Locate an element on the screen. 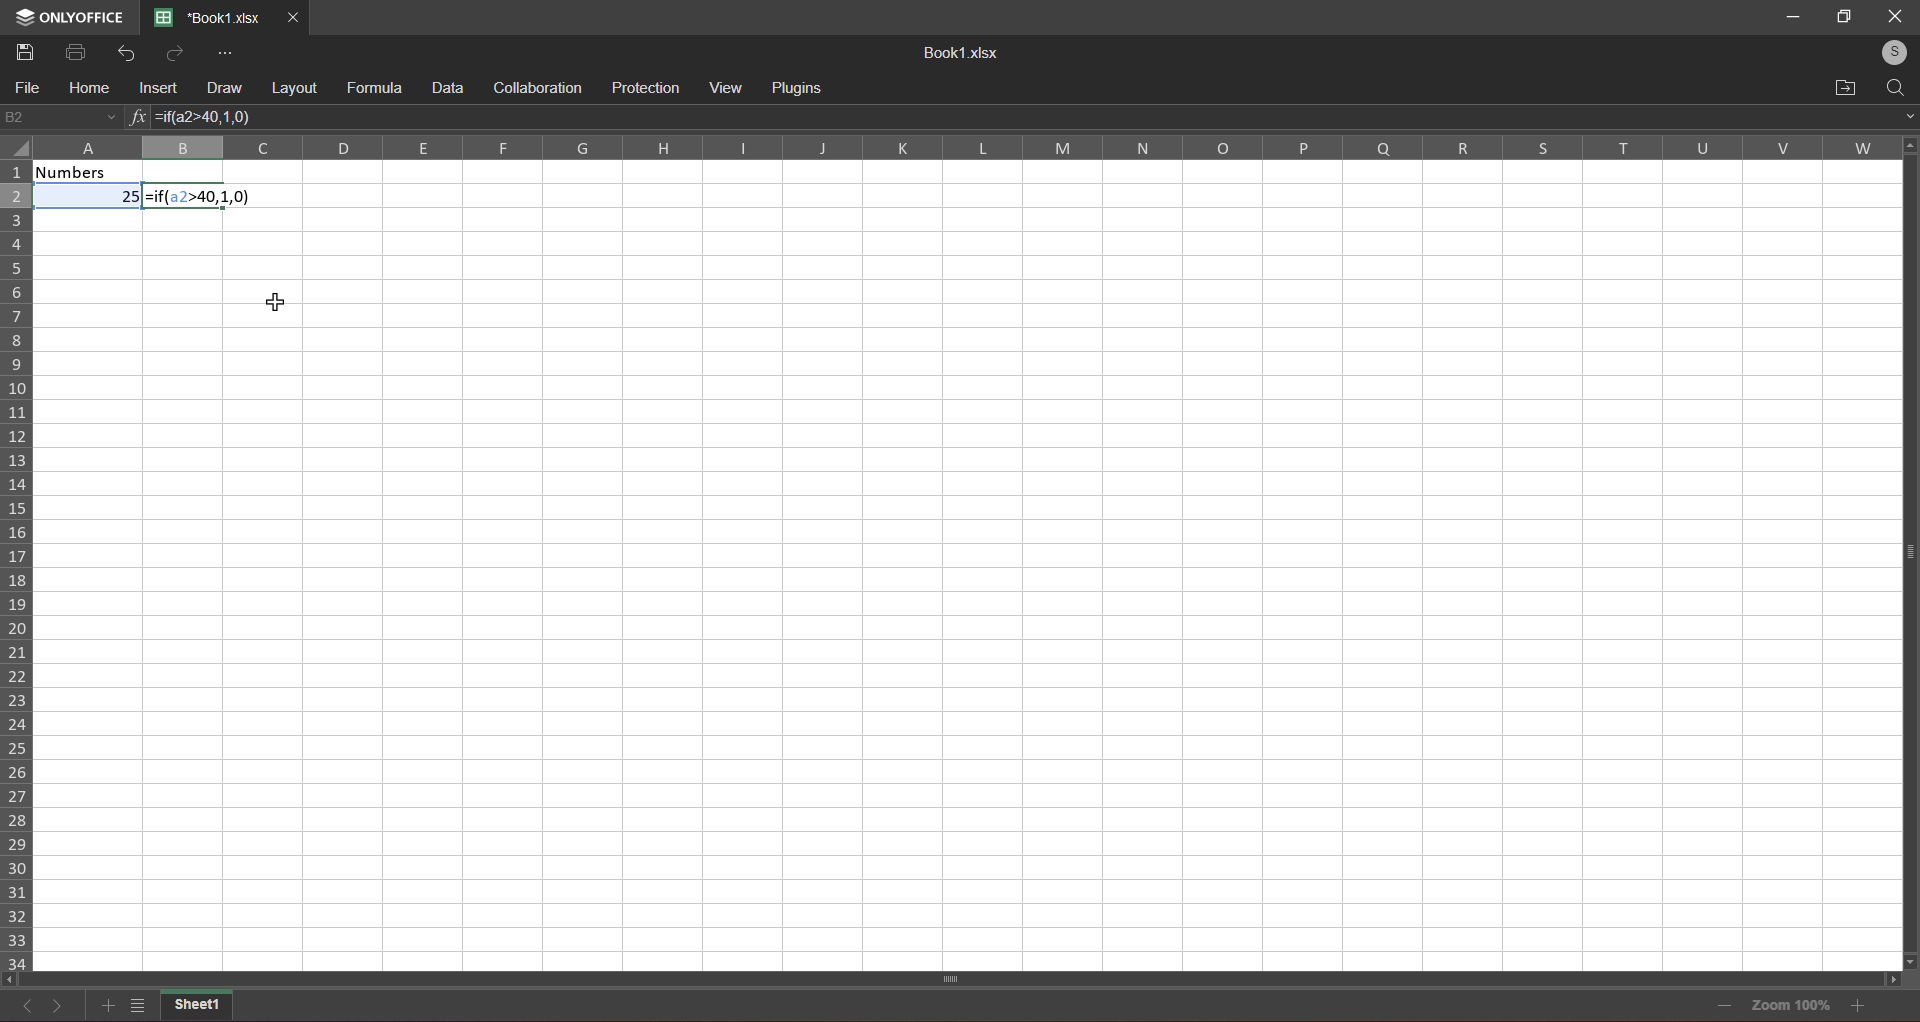  open is located at coordinates (1843, 85).